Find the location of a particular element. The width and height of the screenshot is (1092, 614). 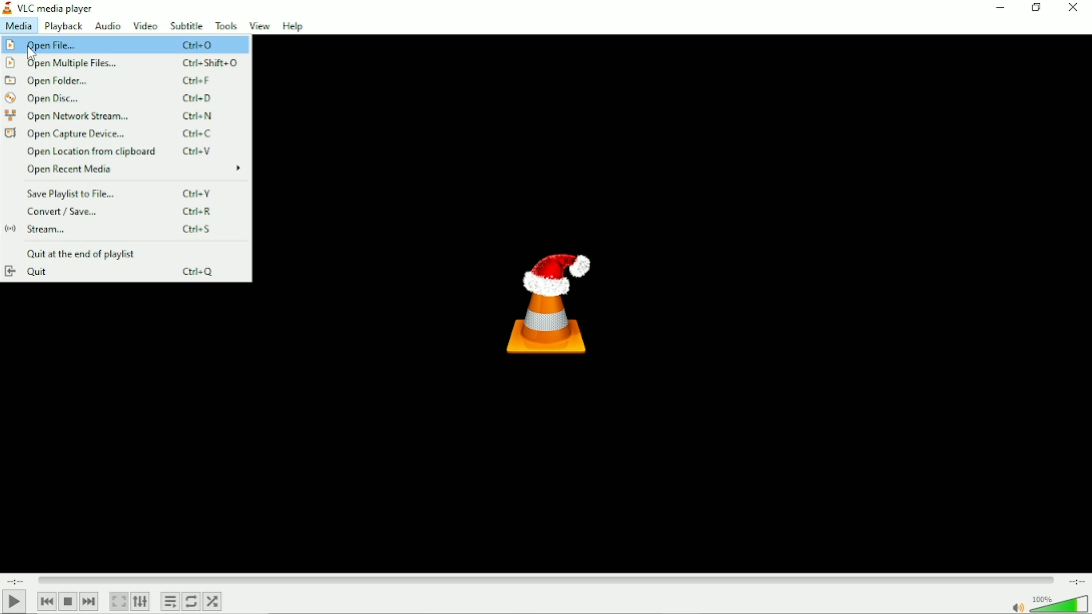

Play duration is located at coordinates (546, 580).